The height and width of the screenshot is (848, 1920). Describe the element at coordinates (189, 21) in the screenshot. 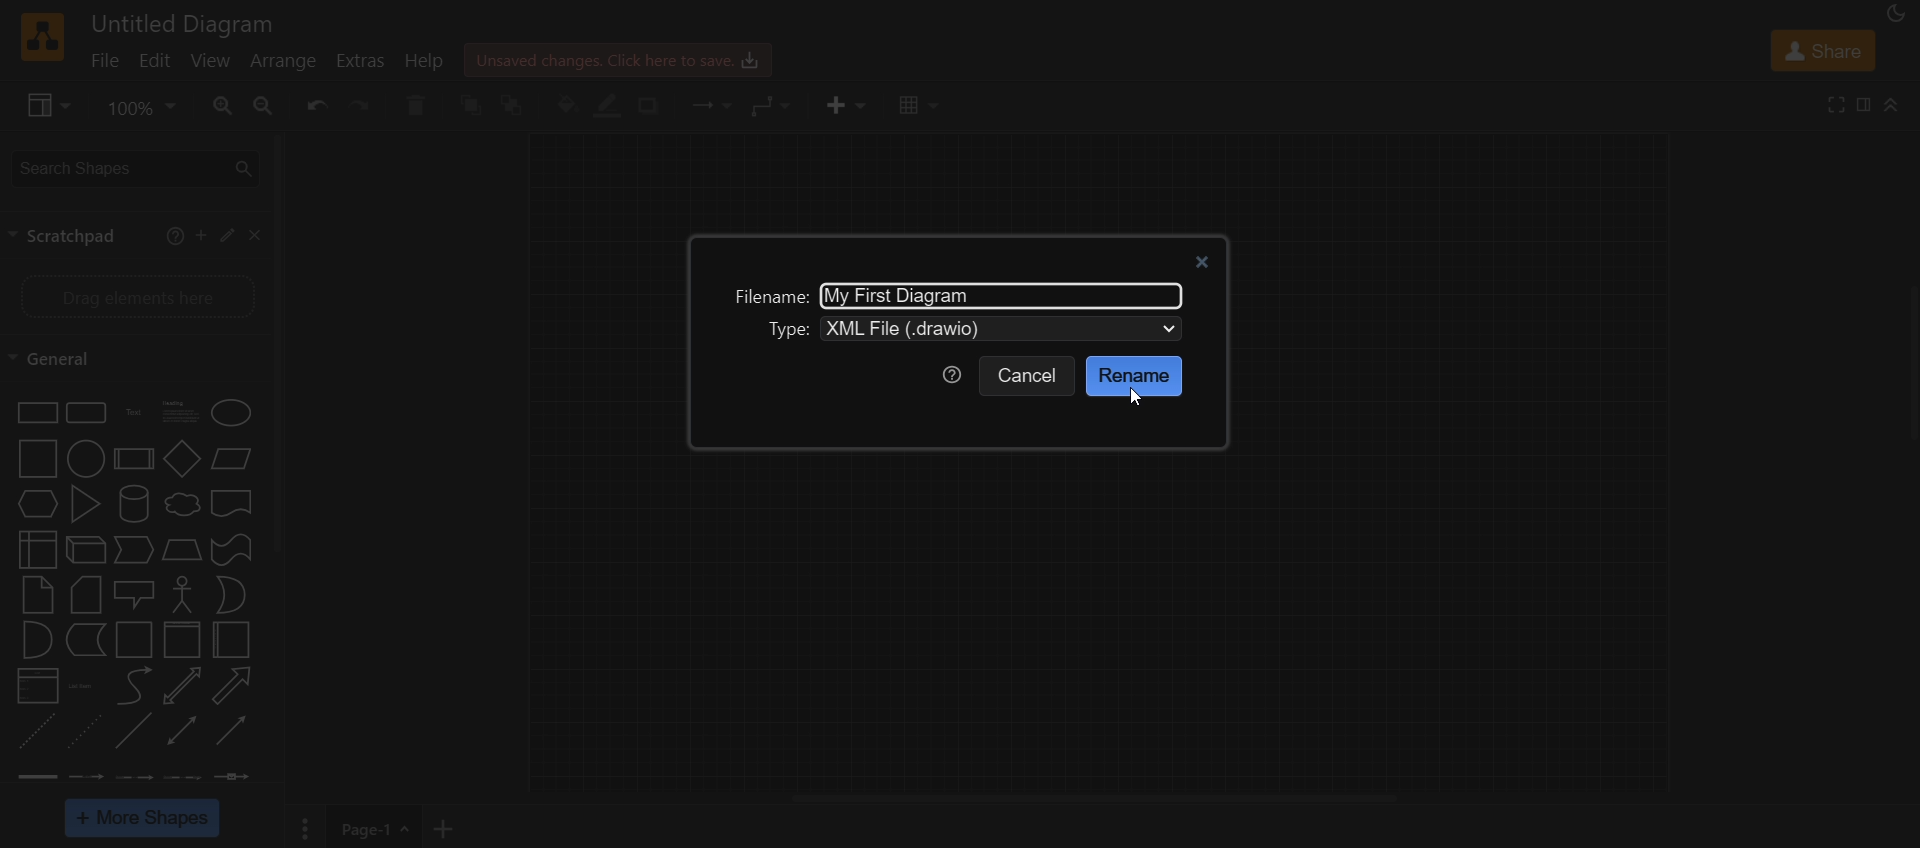

I see `title` at that location.